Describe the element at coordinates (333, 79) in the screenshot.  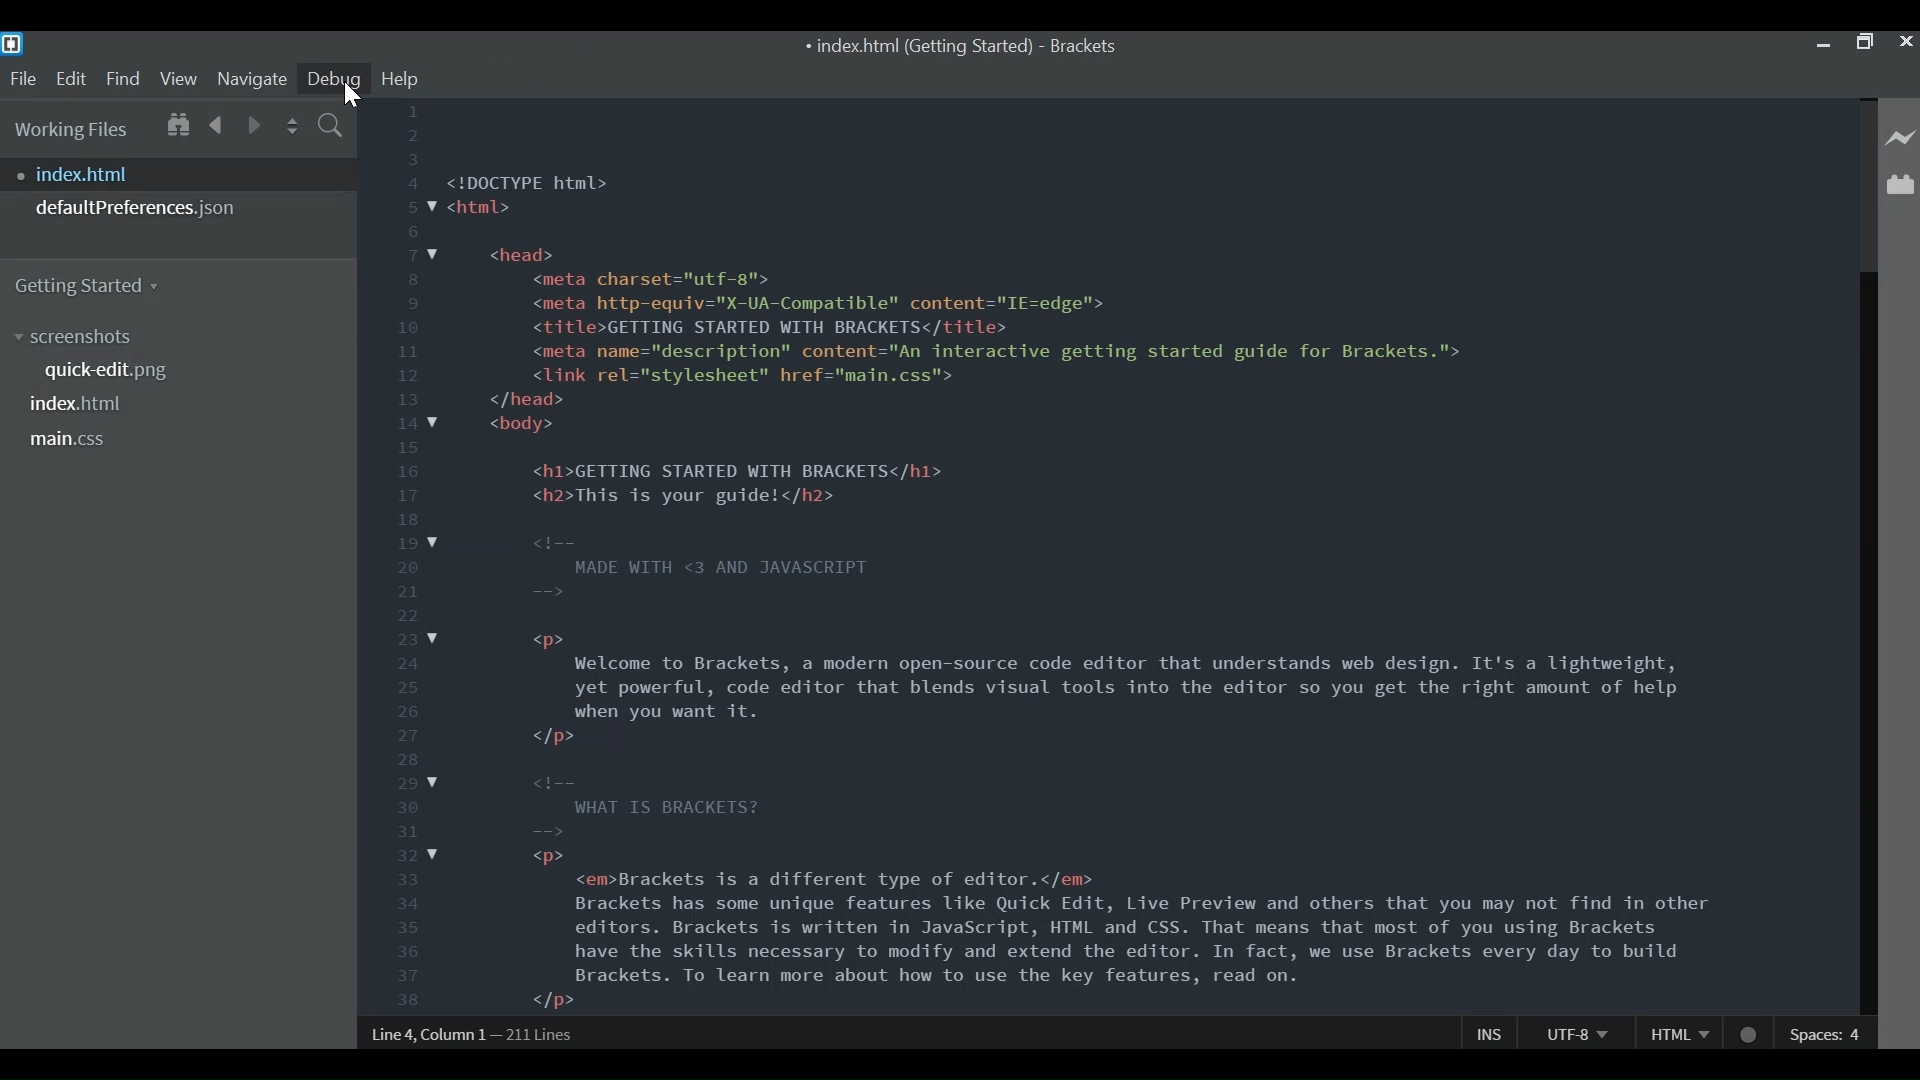
I see `Debug` at that location.